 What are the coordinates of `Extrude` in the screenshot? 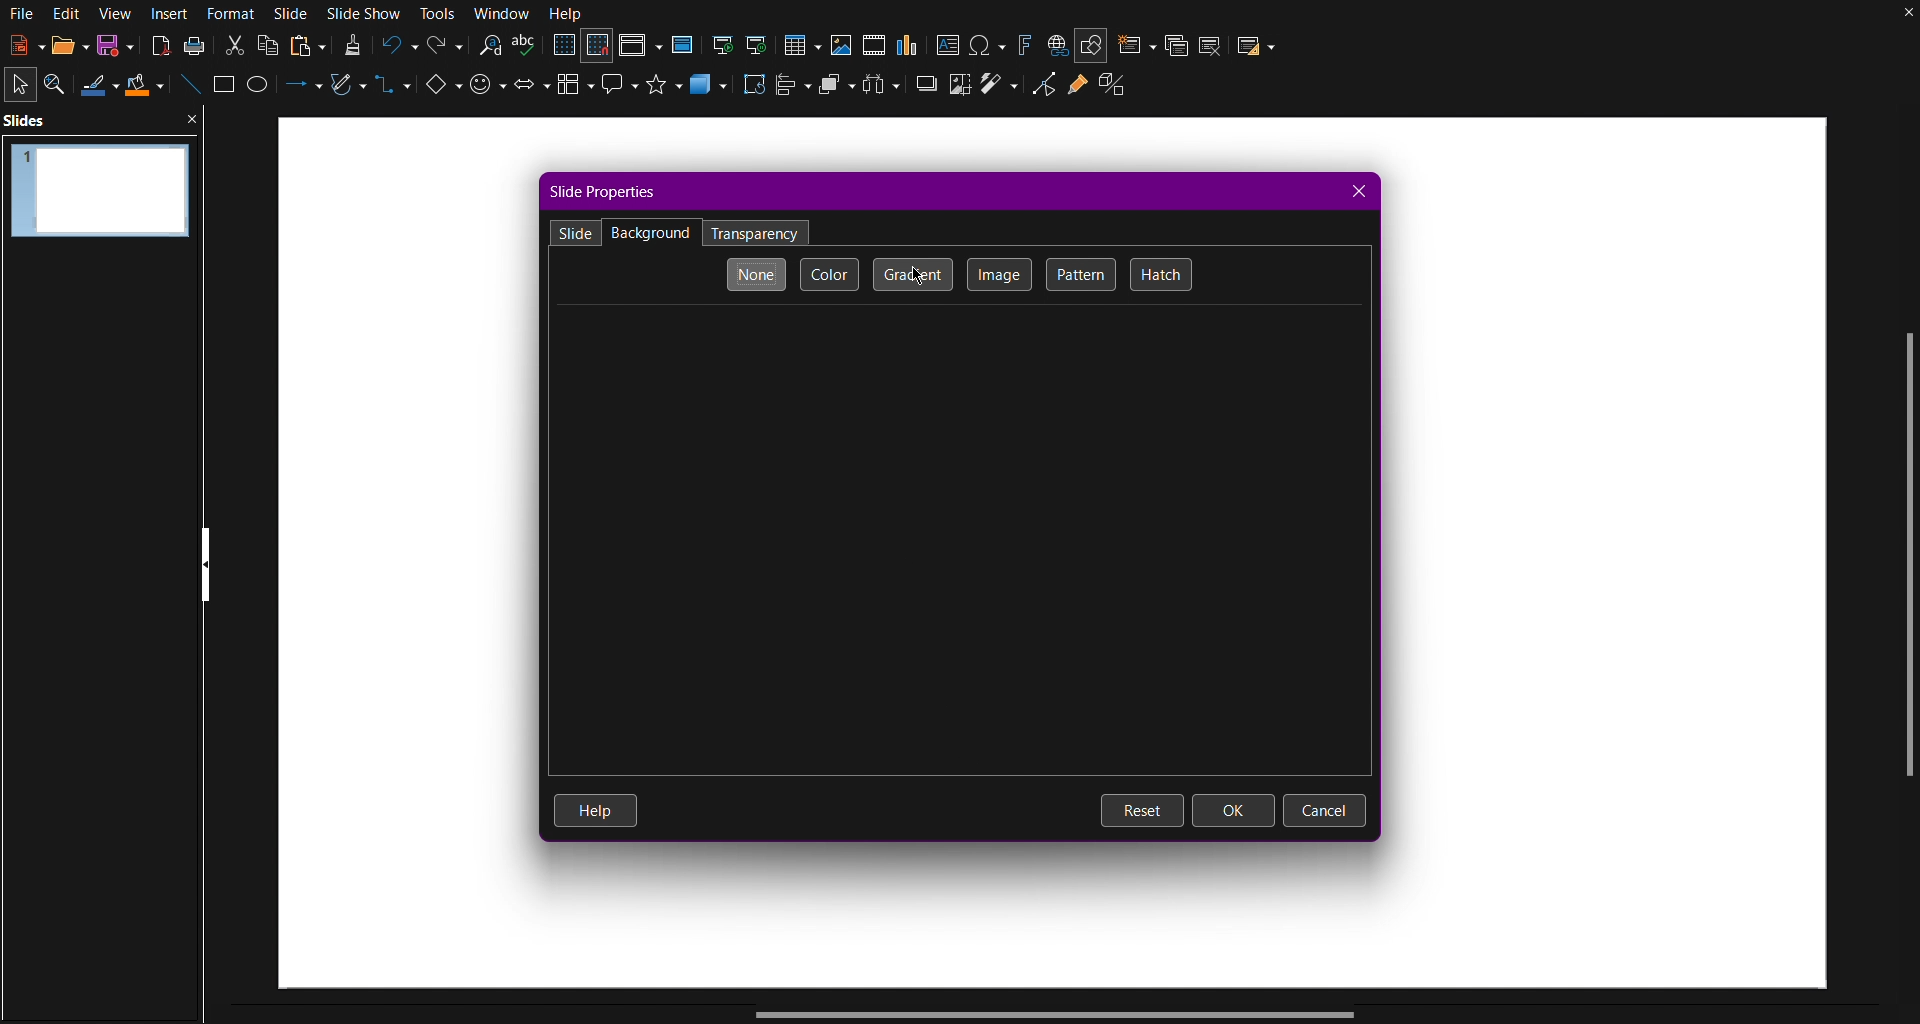 It's located at (1120, 91).